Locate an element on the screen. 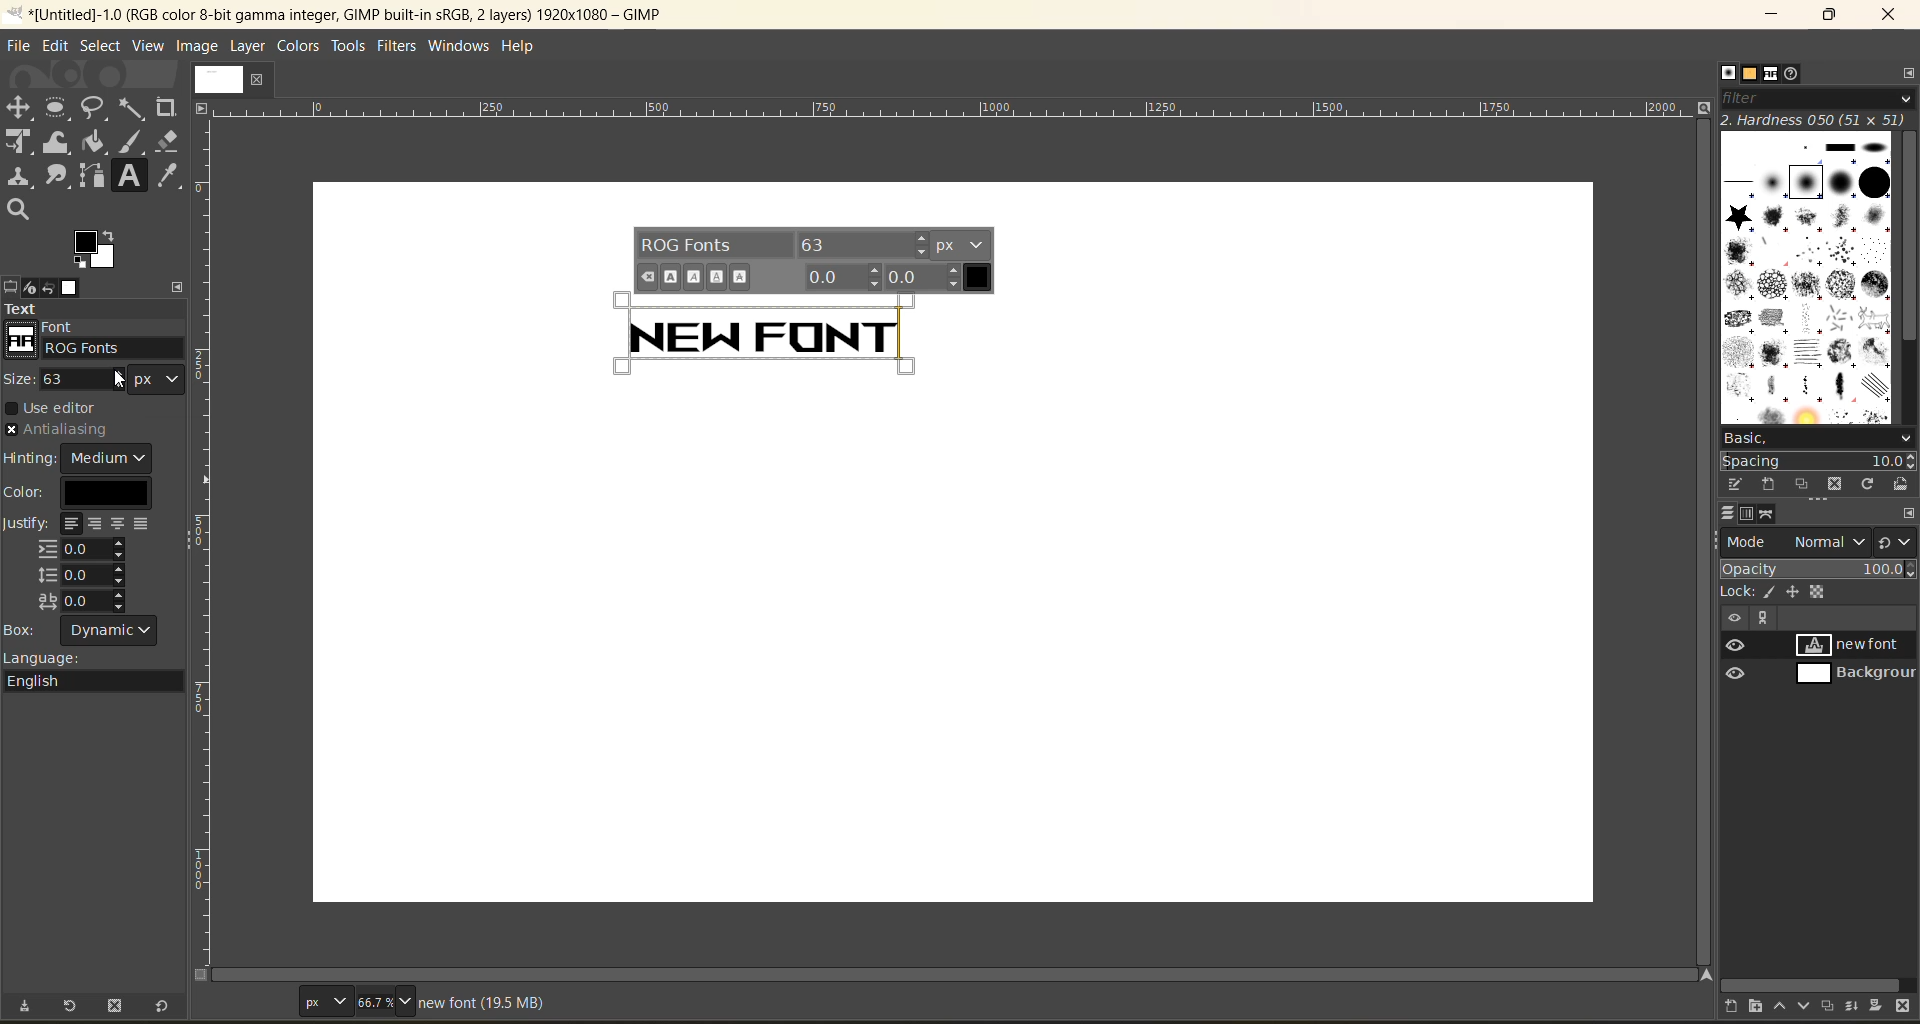  opacity is located at coordinates (1818, 568).